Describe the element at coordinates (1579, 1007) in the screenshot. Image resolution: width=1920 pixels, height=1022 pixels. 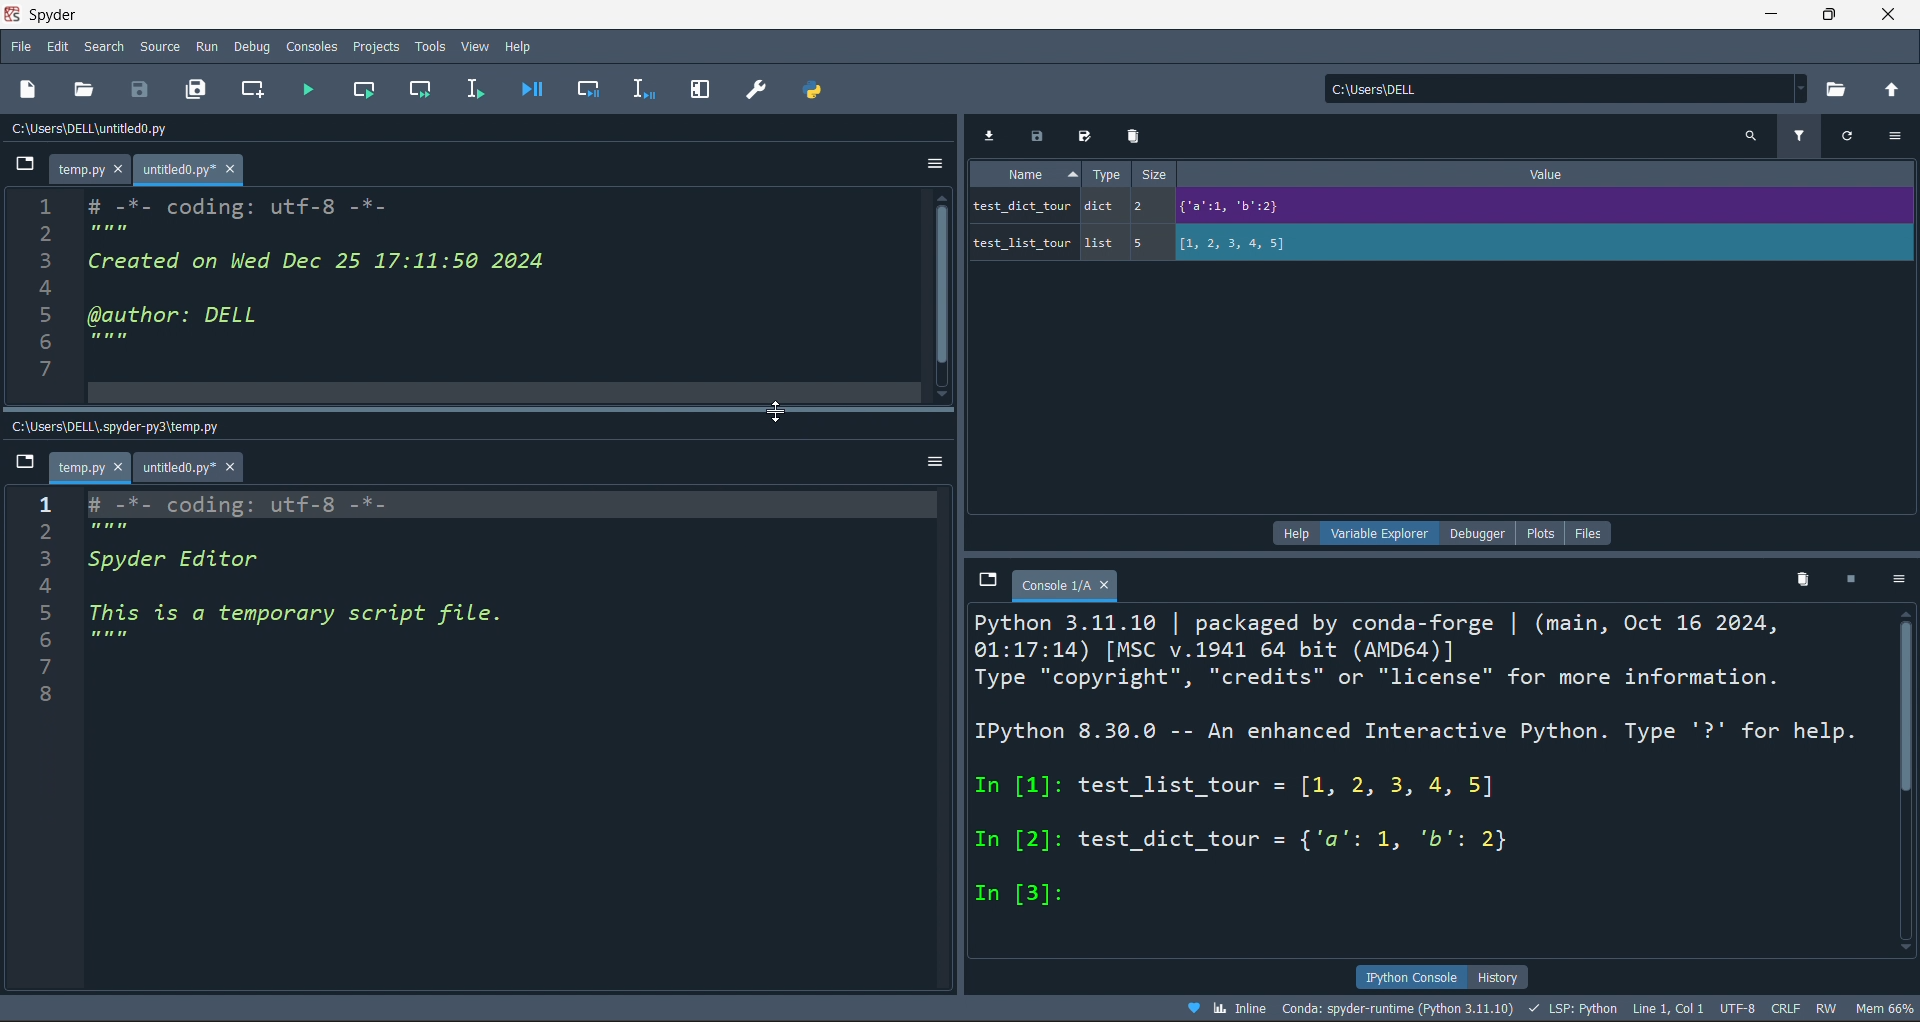
I see `LSP: Python` at that location.